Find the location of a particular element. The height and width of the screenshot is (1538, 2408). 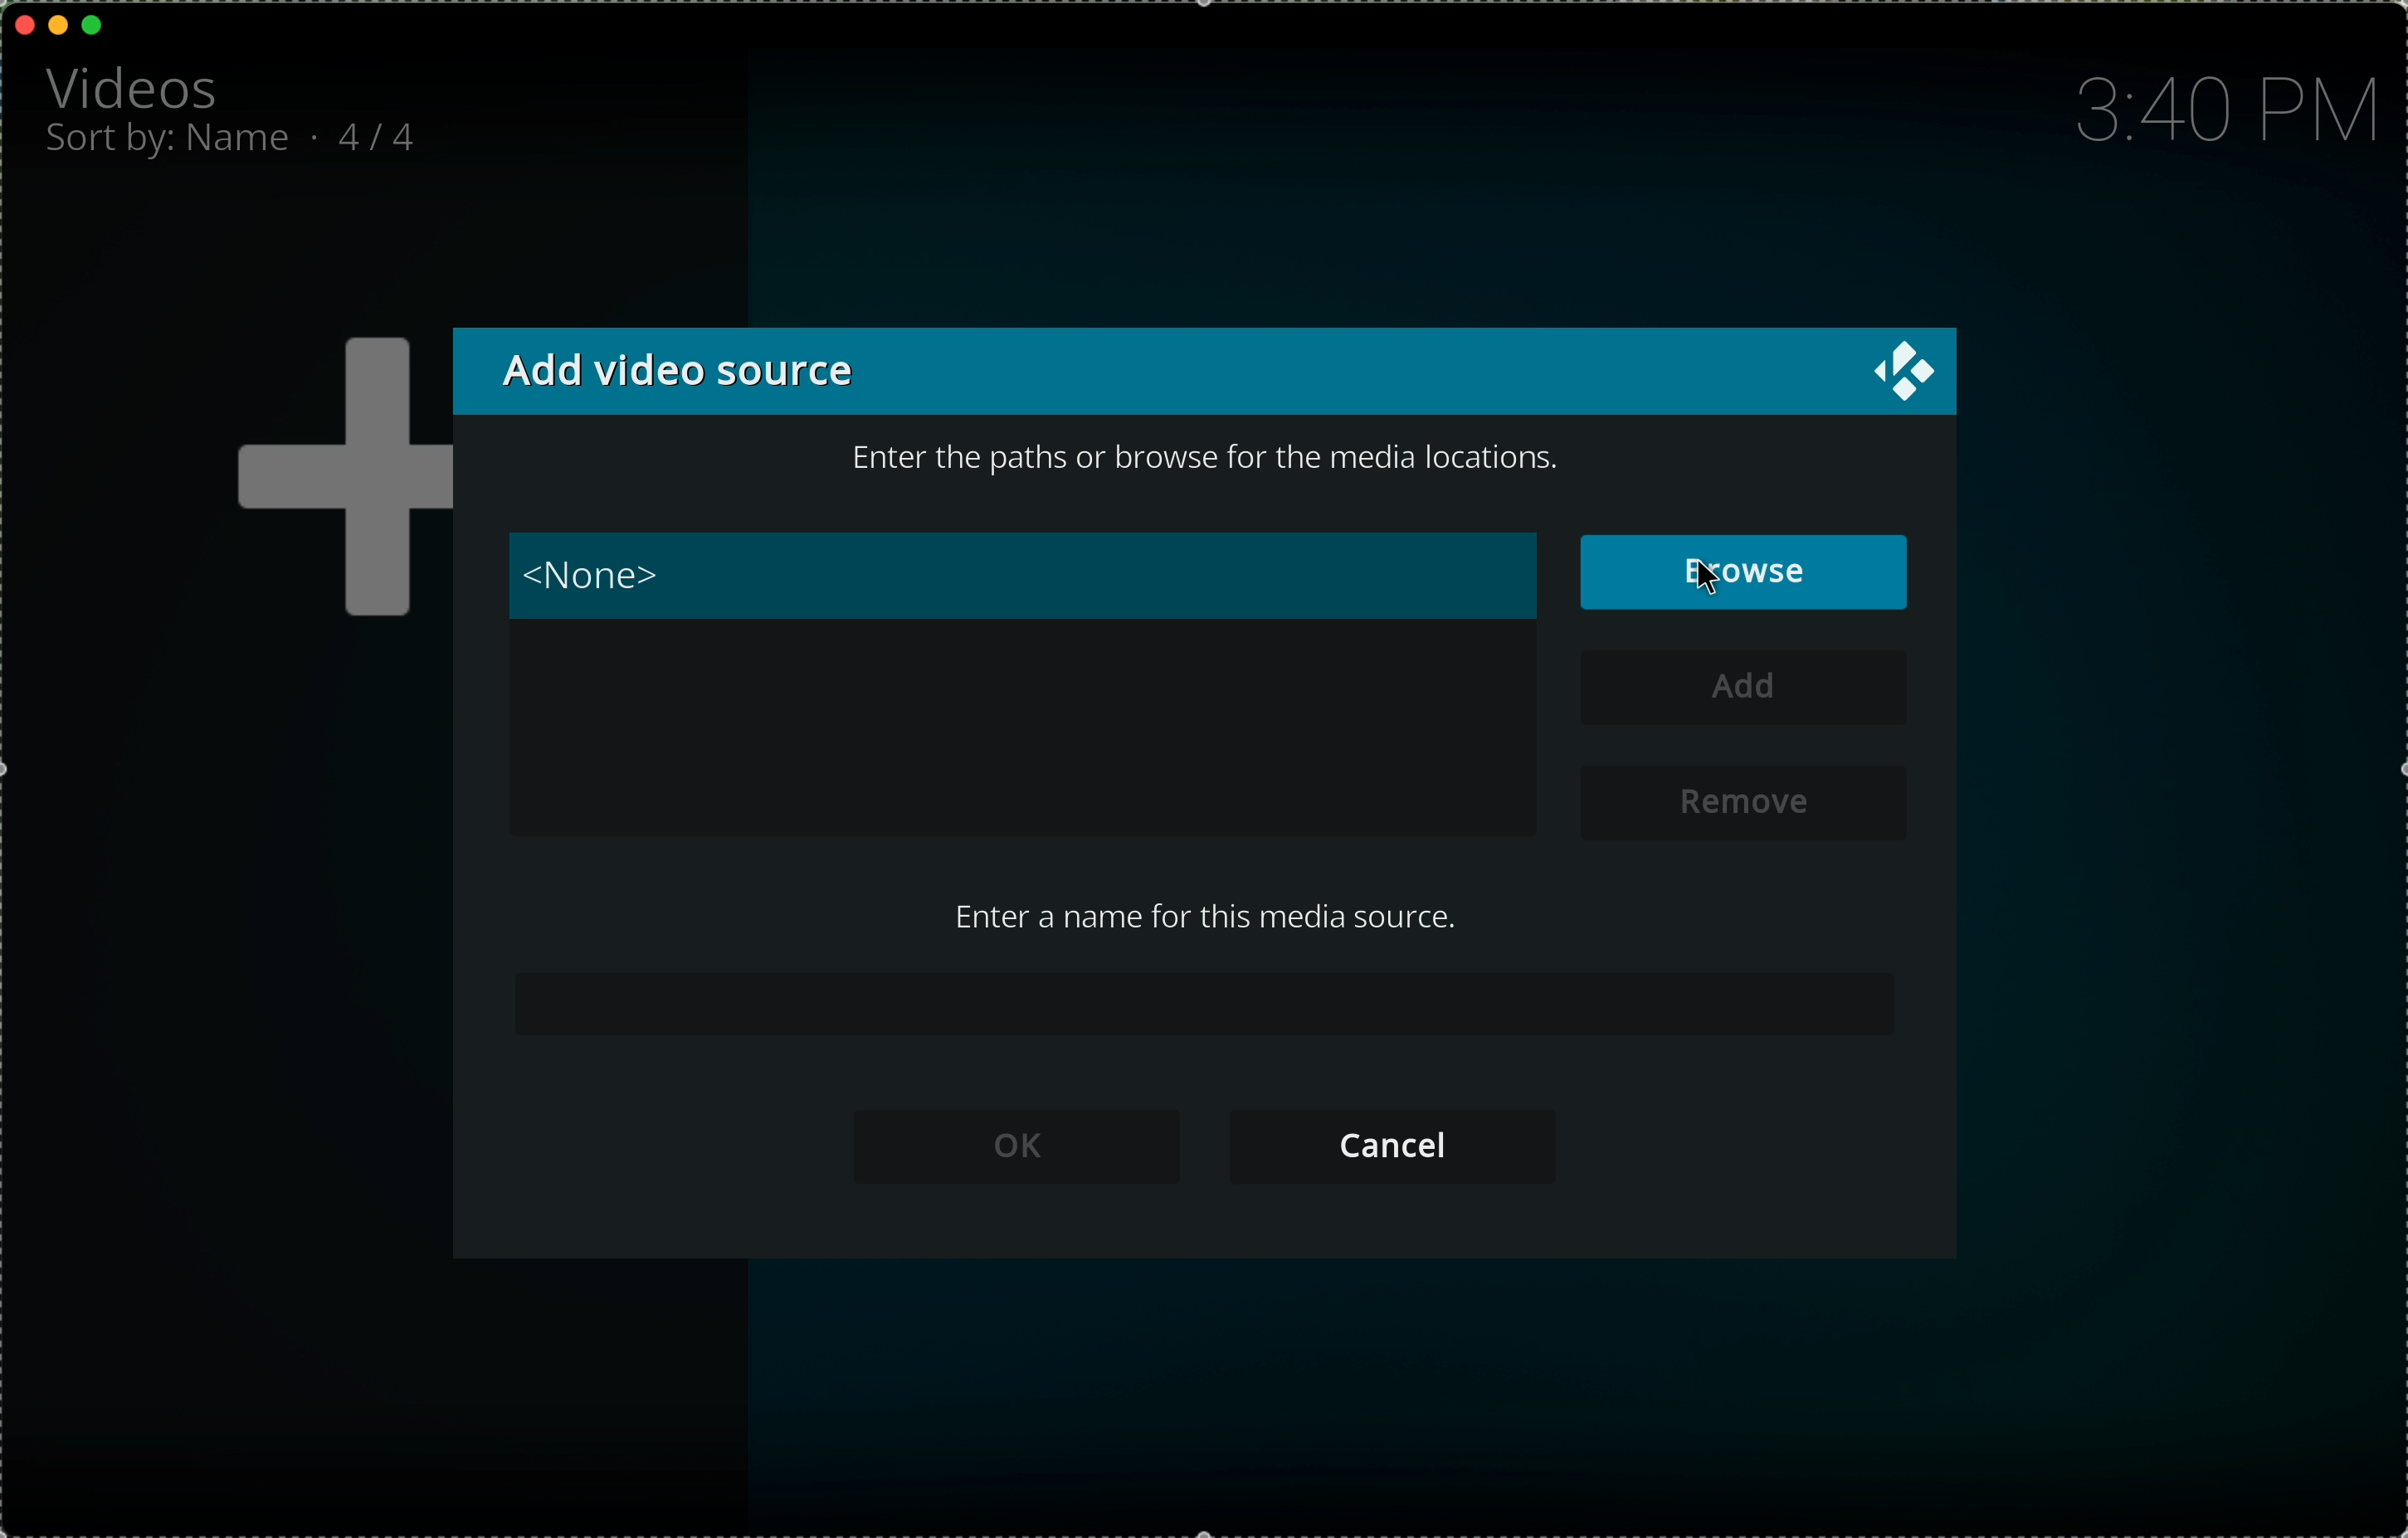

plus icon is located at coordinates (334, 481).